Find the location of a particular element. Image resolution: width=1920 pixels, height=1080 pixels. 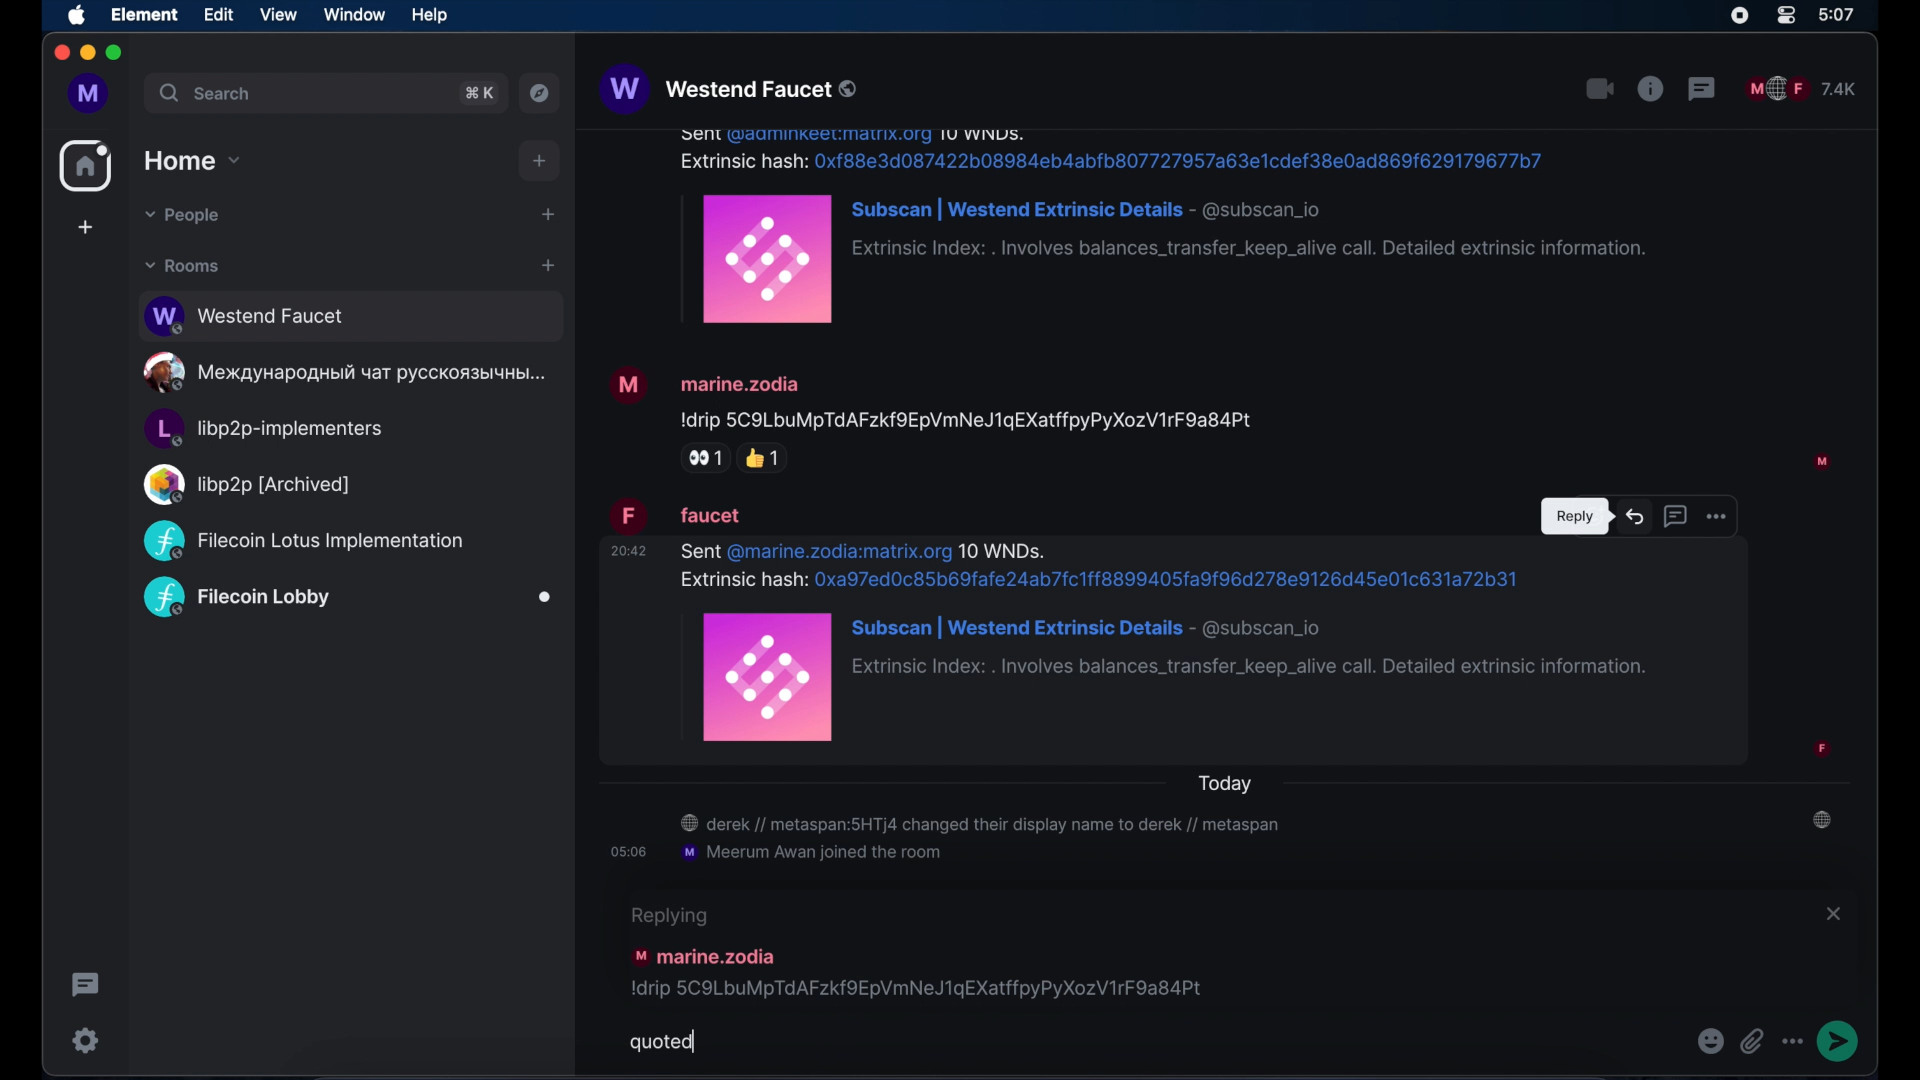

apple icon is located at coordinates (78, 17).